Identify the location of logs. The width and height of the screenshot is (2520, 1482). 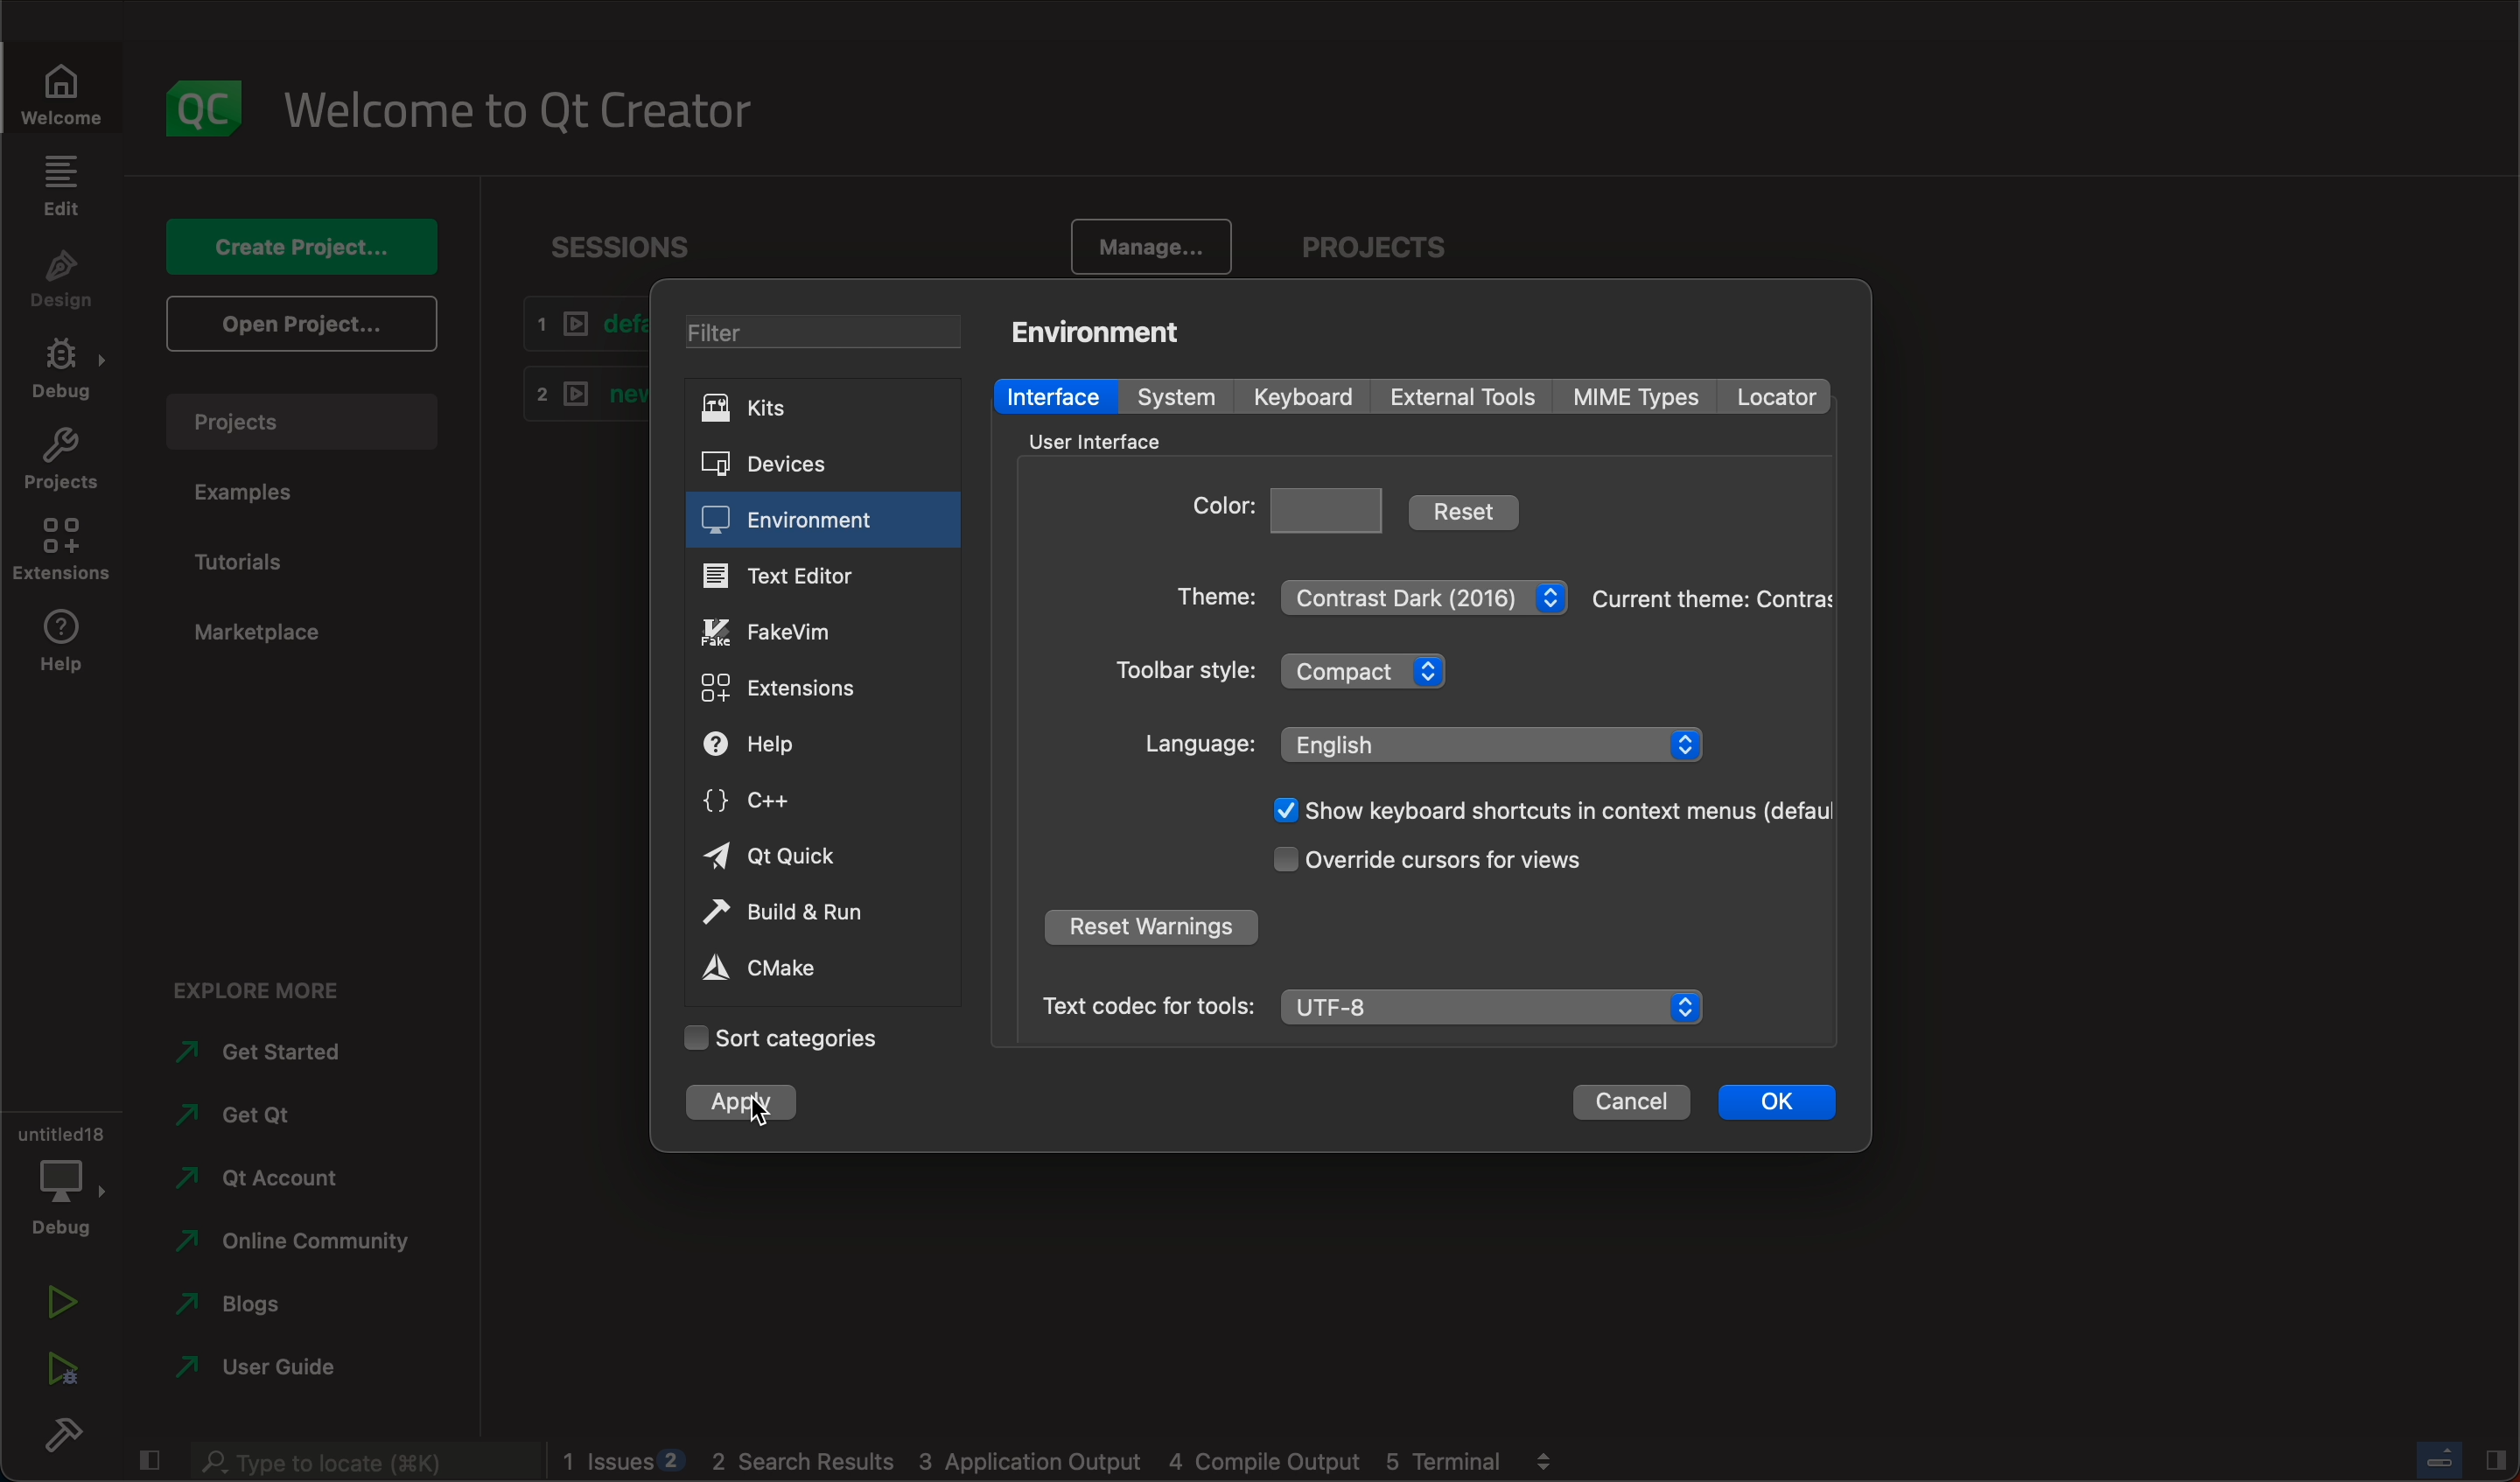
(1064, 1463).